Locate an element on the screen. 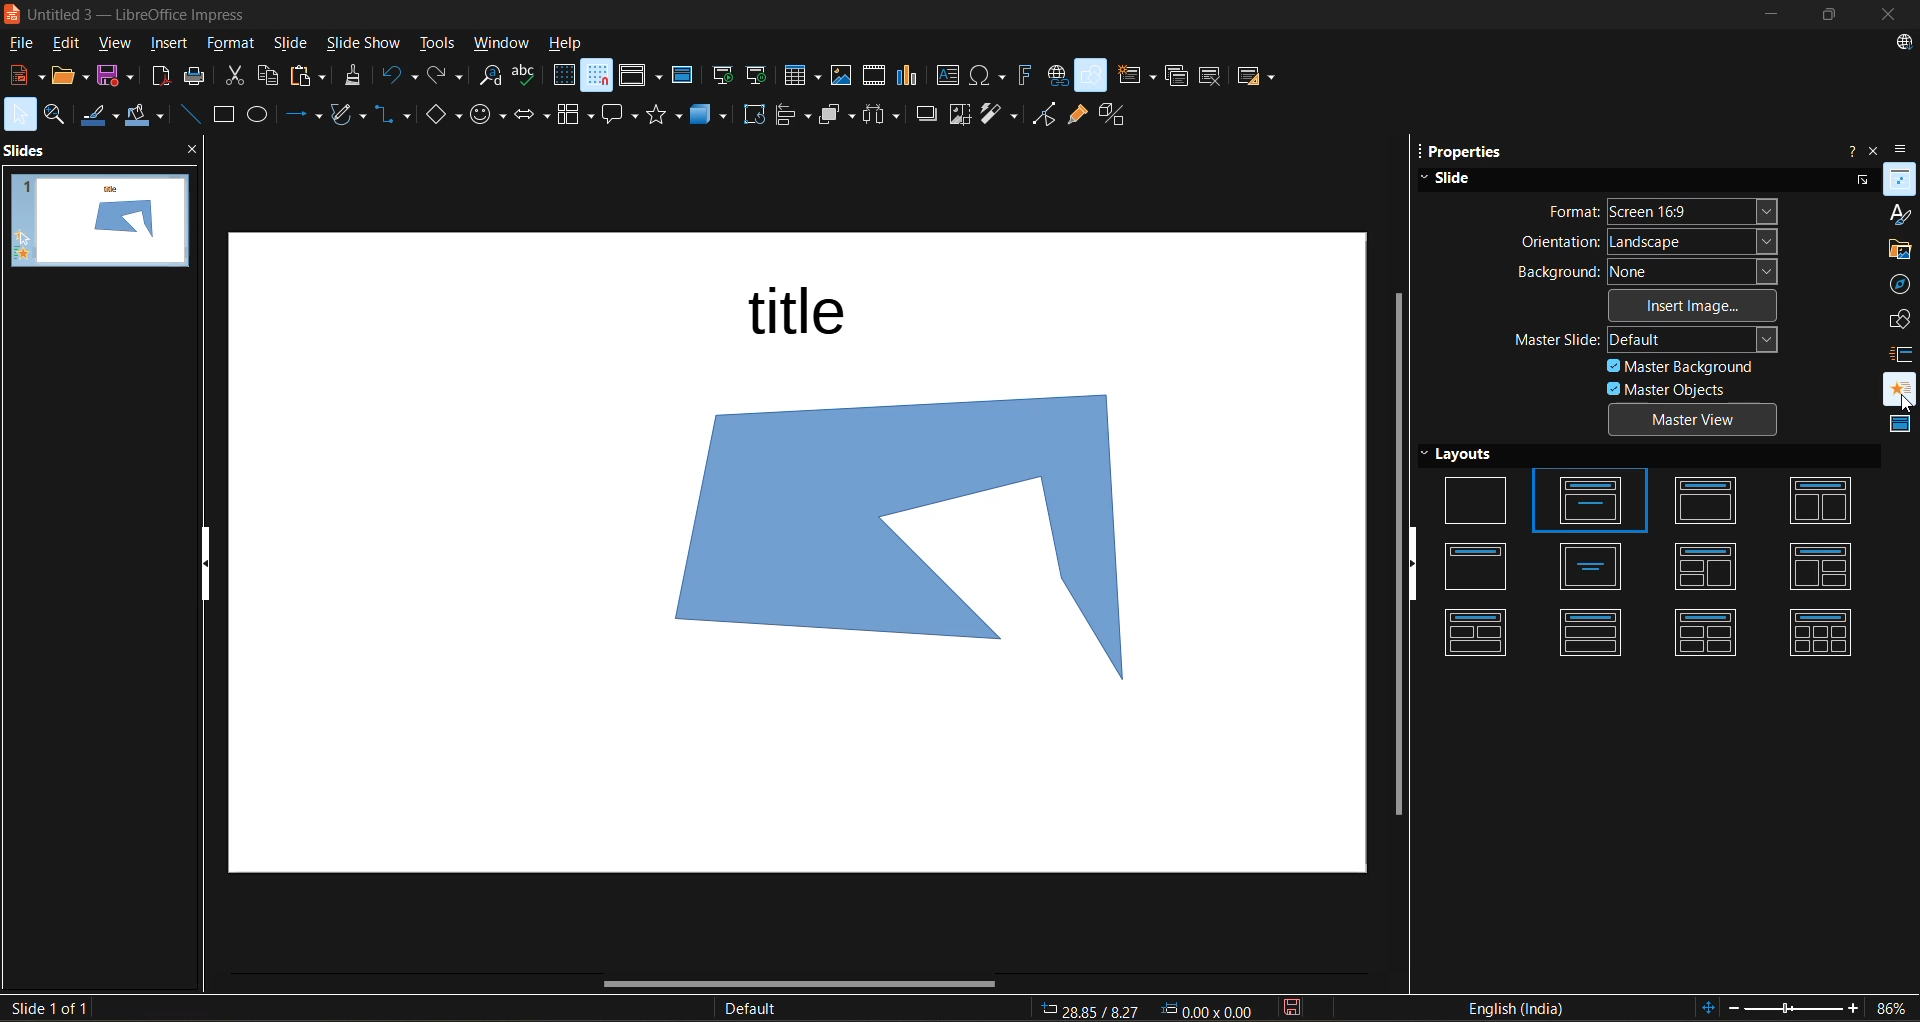  shapes and polygons is located at coordinates (346, 113).